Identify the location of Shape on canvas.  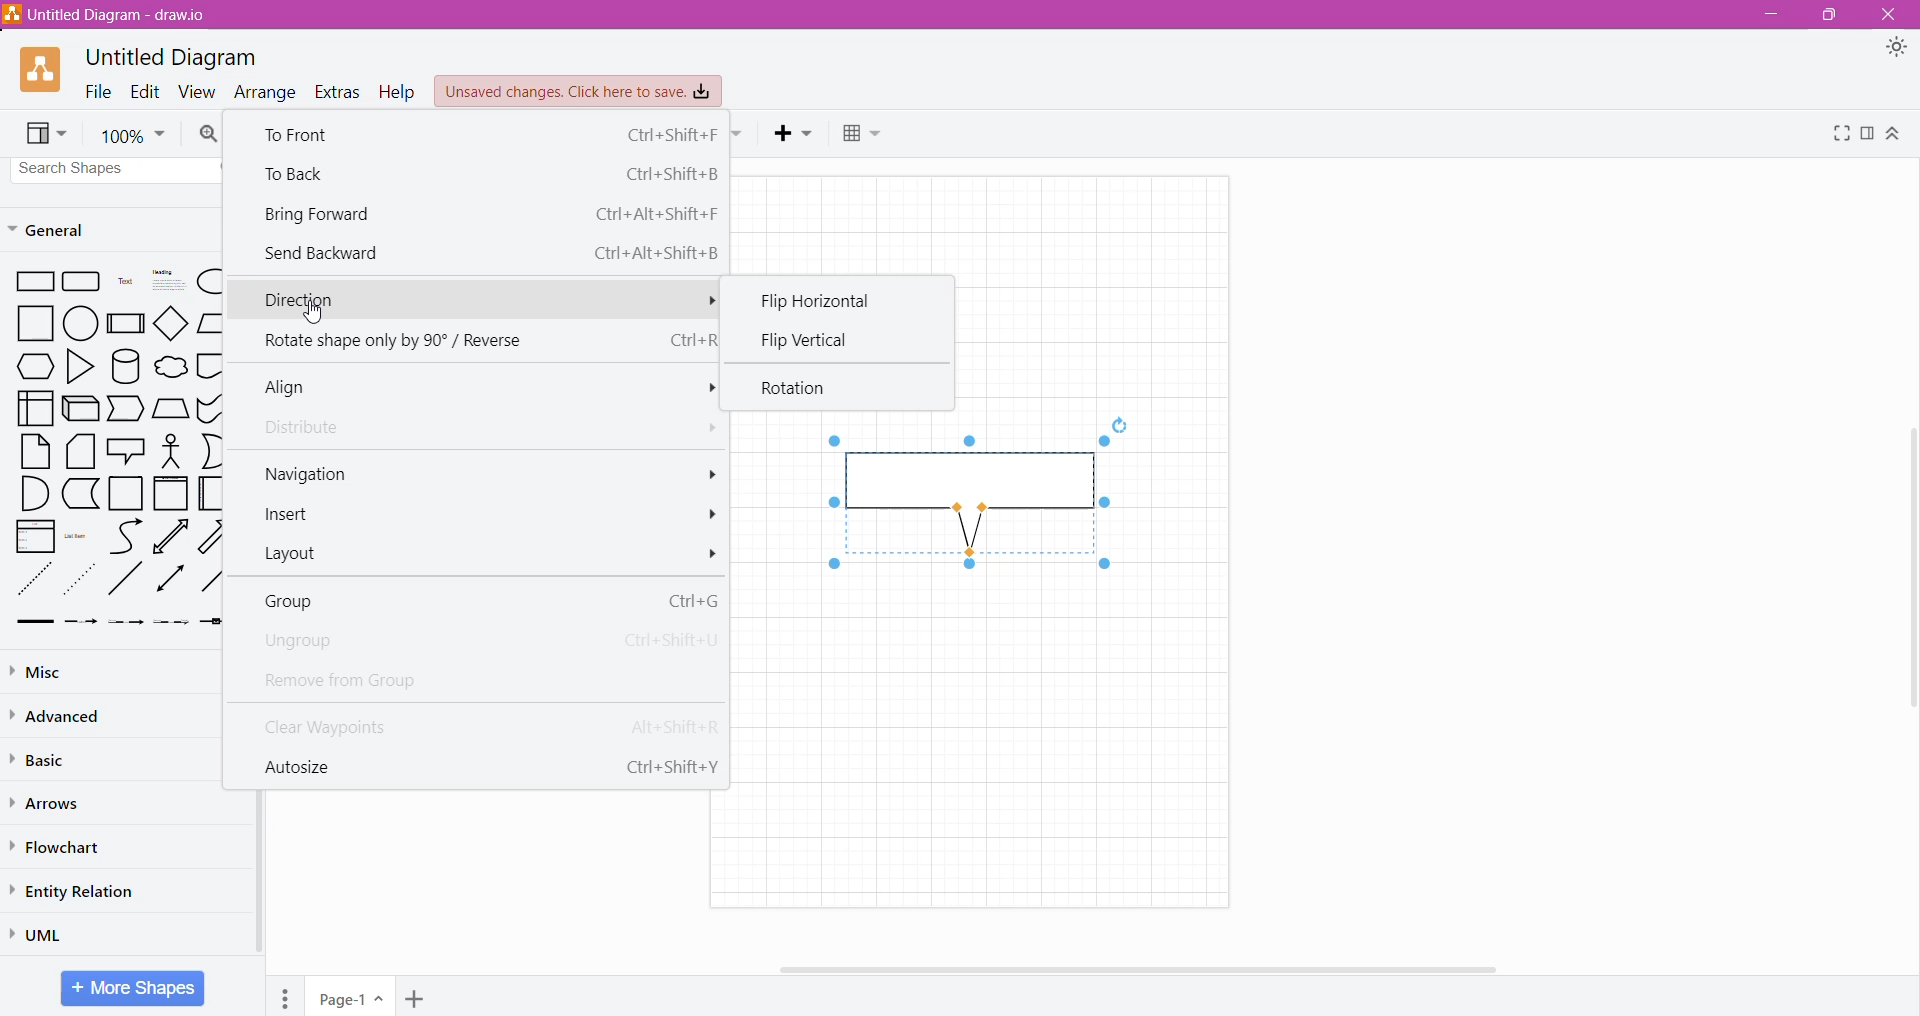
(974, 501).